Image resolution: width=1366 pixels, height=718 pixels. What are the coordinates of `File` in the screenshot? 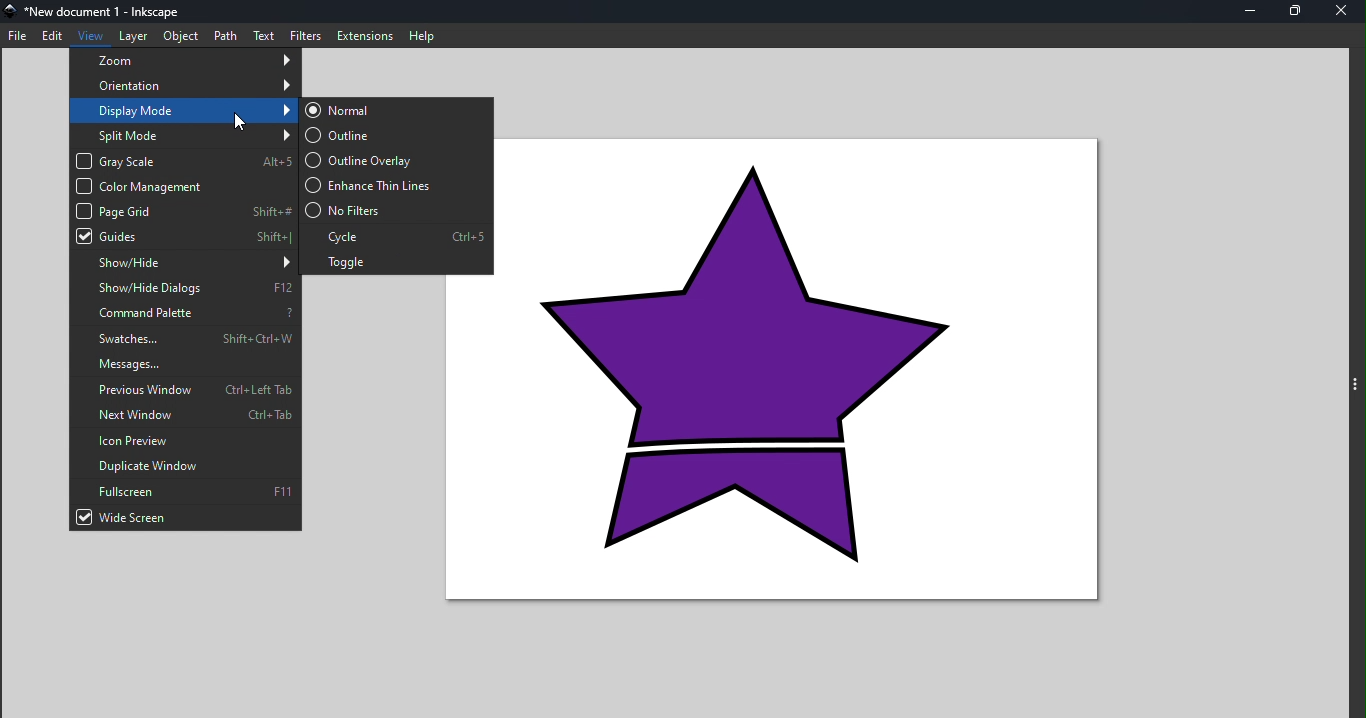 It's located at (18, 38).